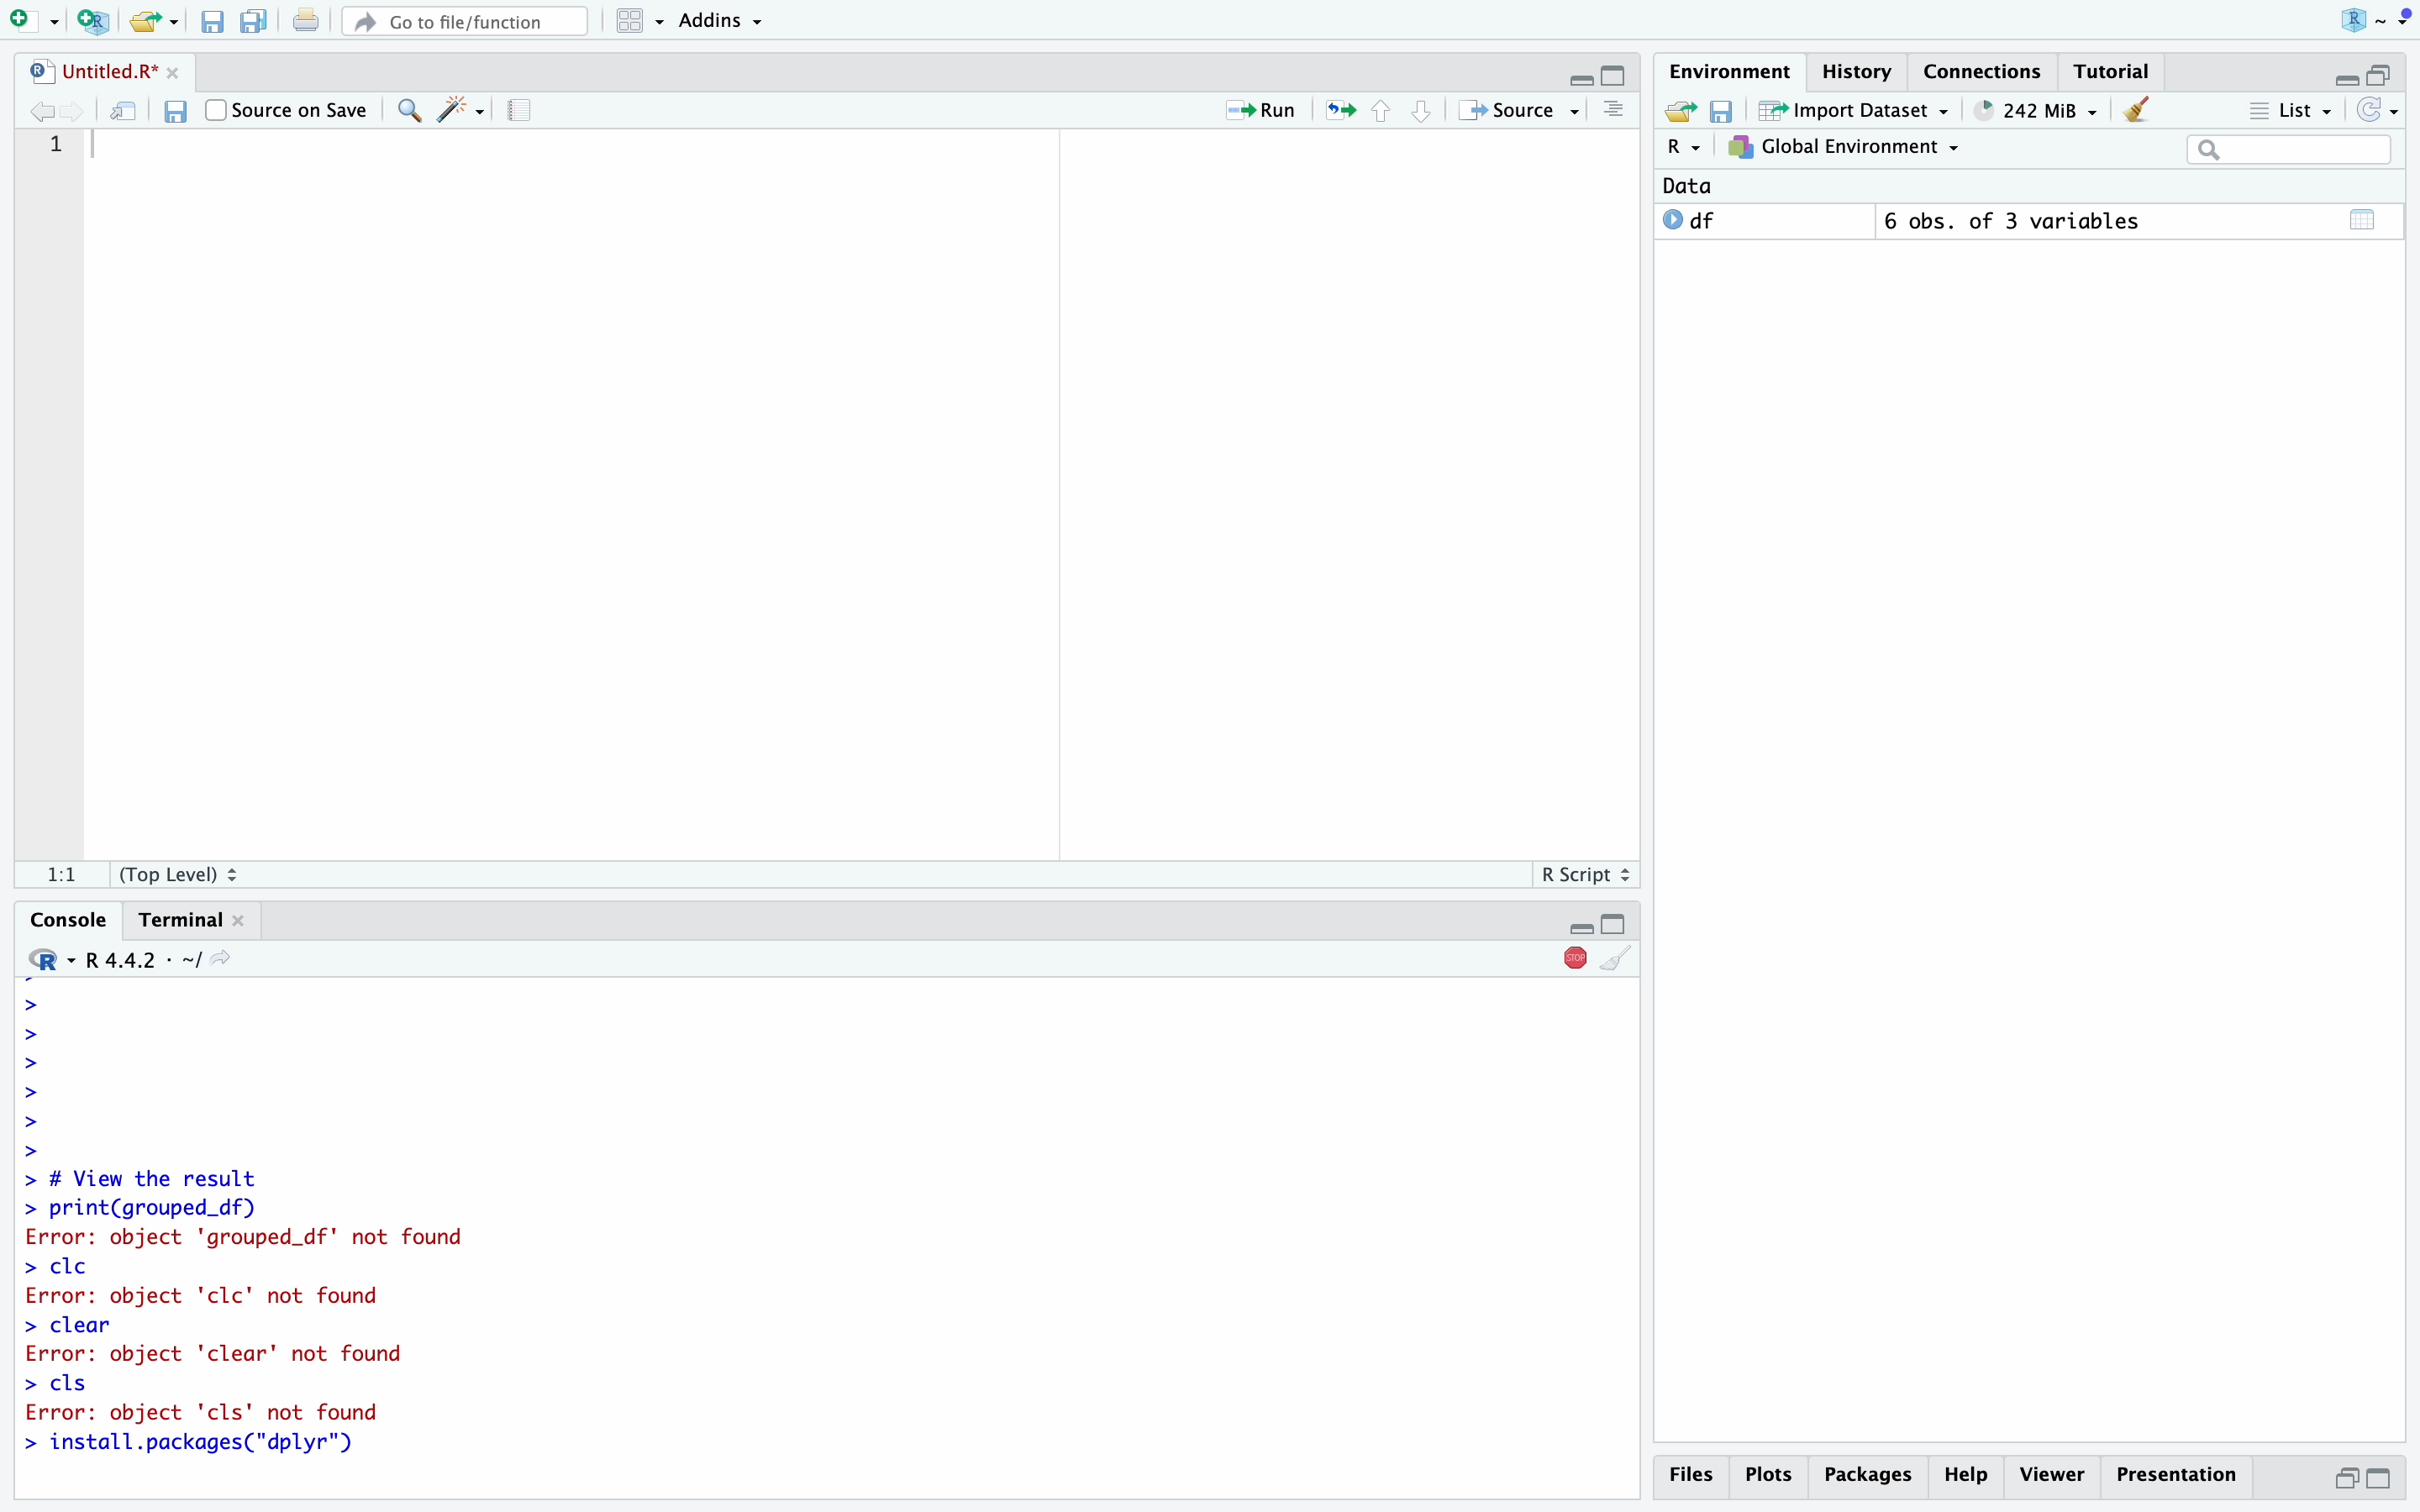  What do you see at coordinates (97, 21) in the screenshot?
I see `Create new project` at bounding box center [97, 21].